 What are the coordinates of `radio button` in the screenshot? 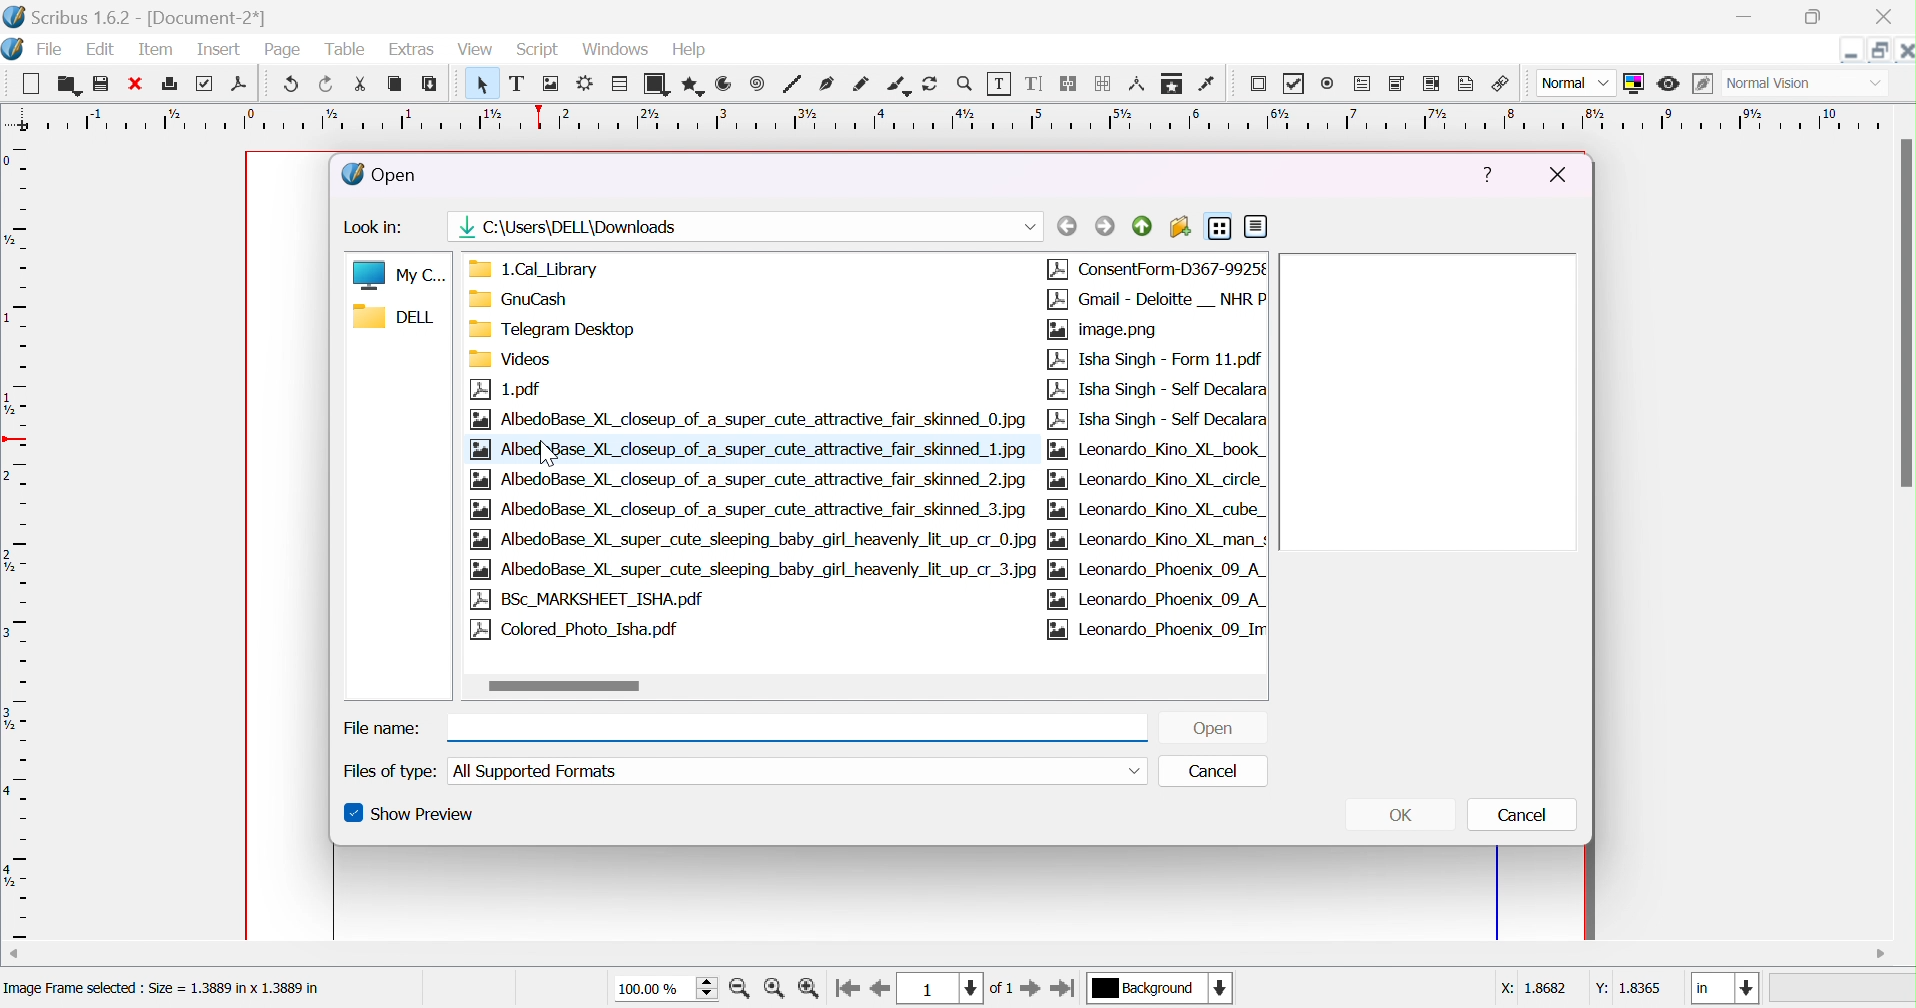 It's located at (1329, 84).